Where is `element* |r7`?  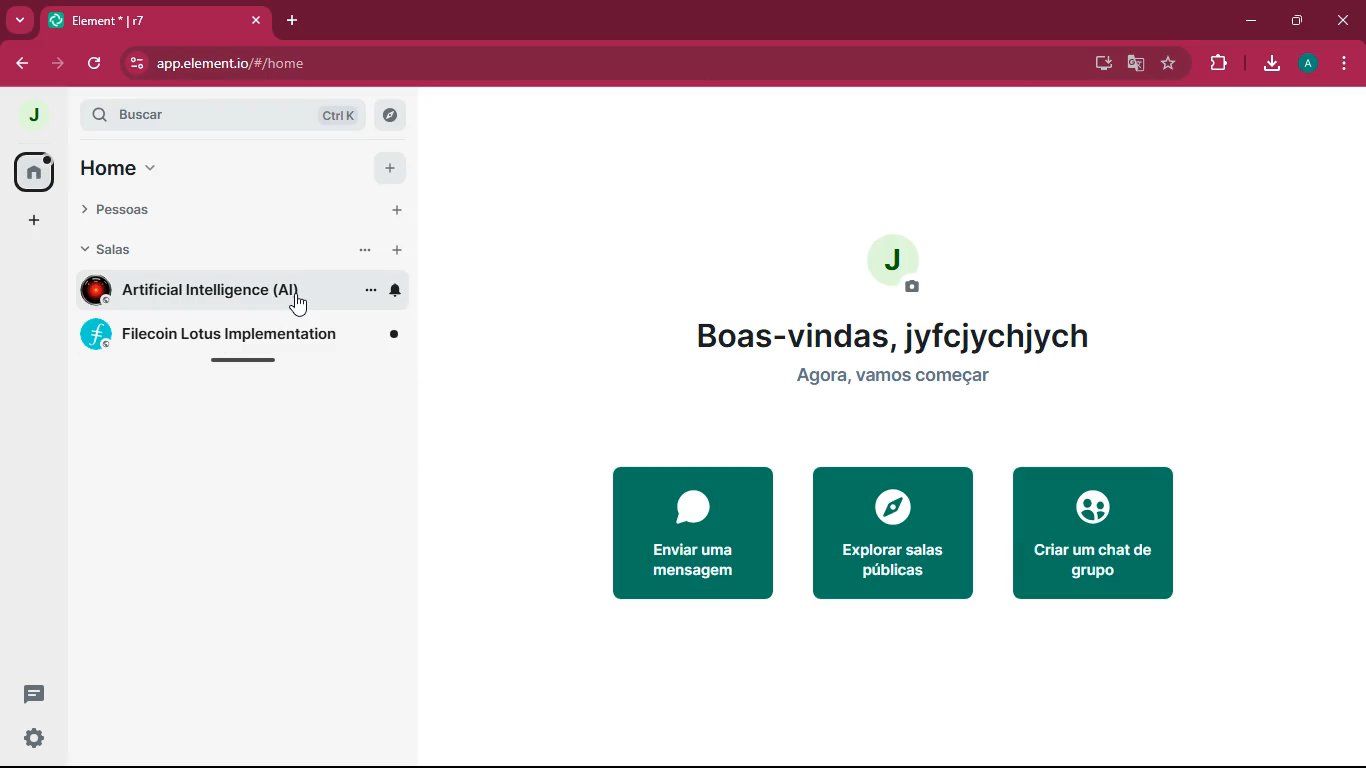
element* |r7 is located at coordinates (155, 20).